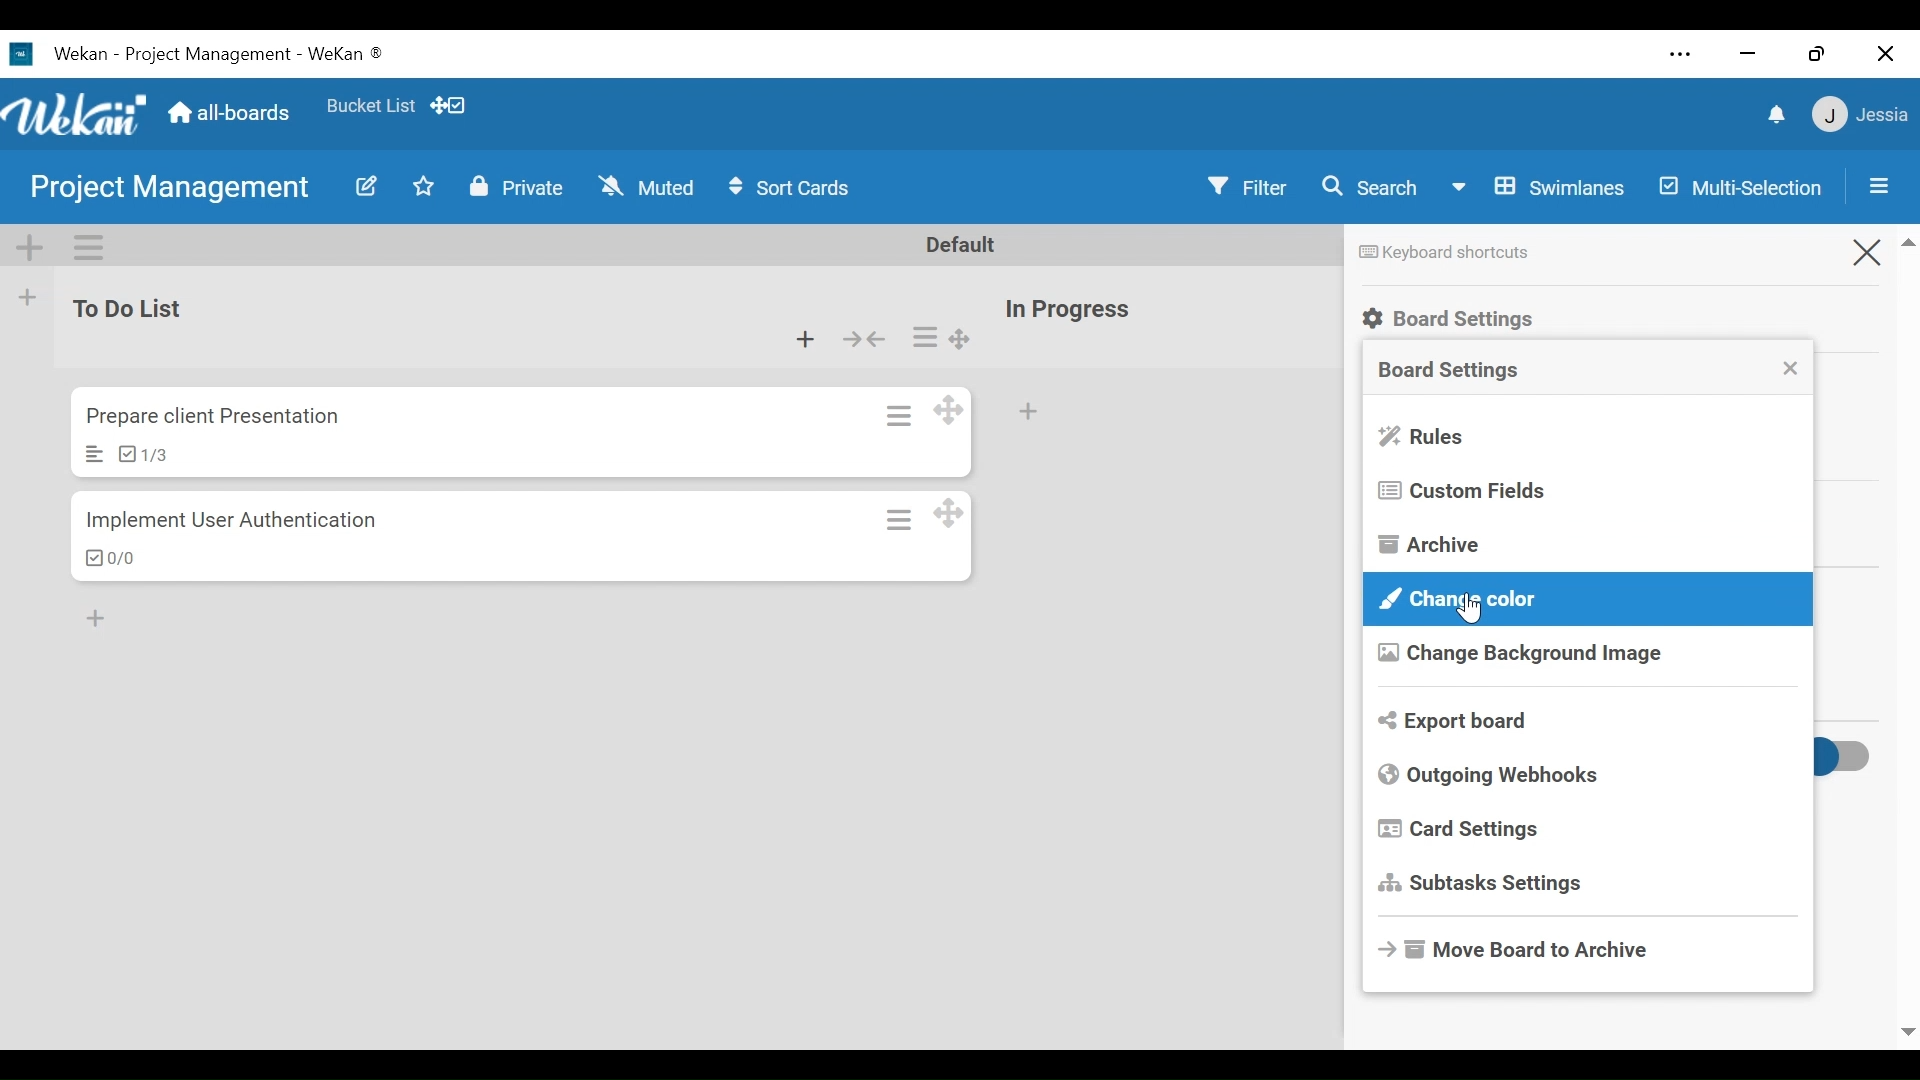 The image size is (1920, 1080). Describe the element at coordinates (93, 454) in the screenshot. I see `Description` at that location.